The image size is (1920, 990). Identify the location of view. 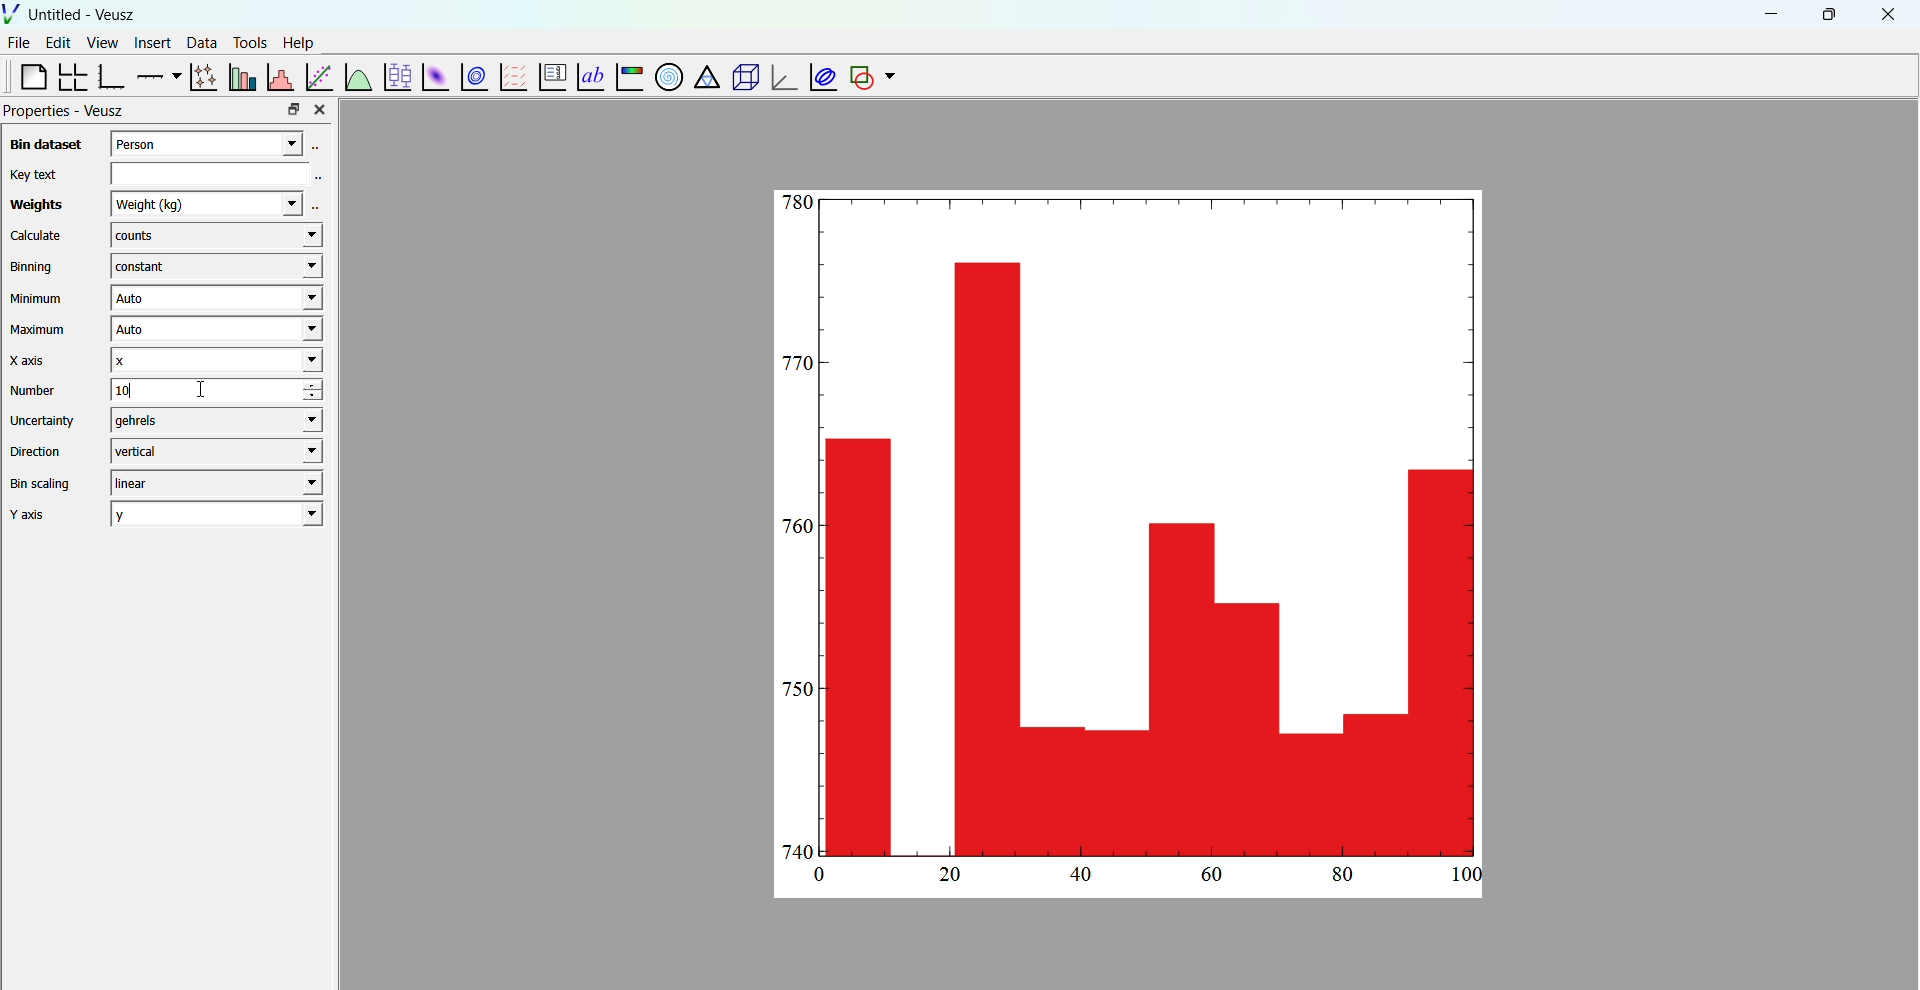
(102, 45).